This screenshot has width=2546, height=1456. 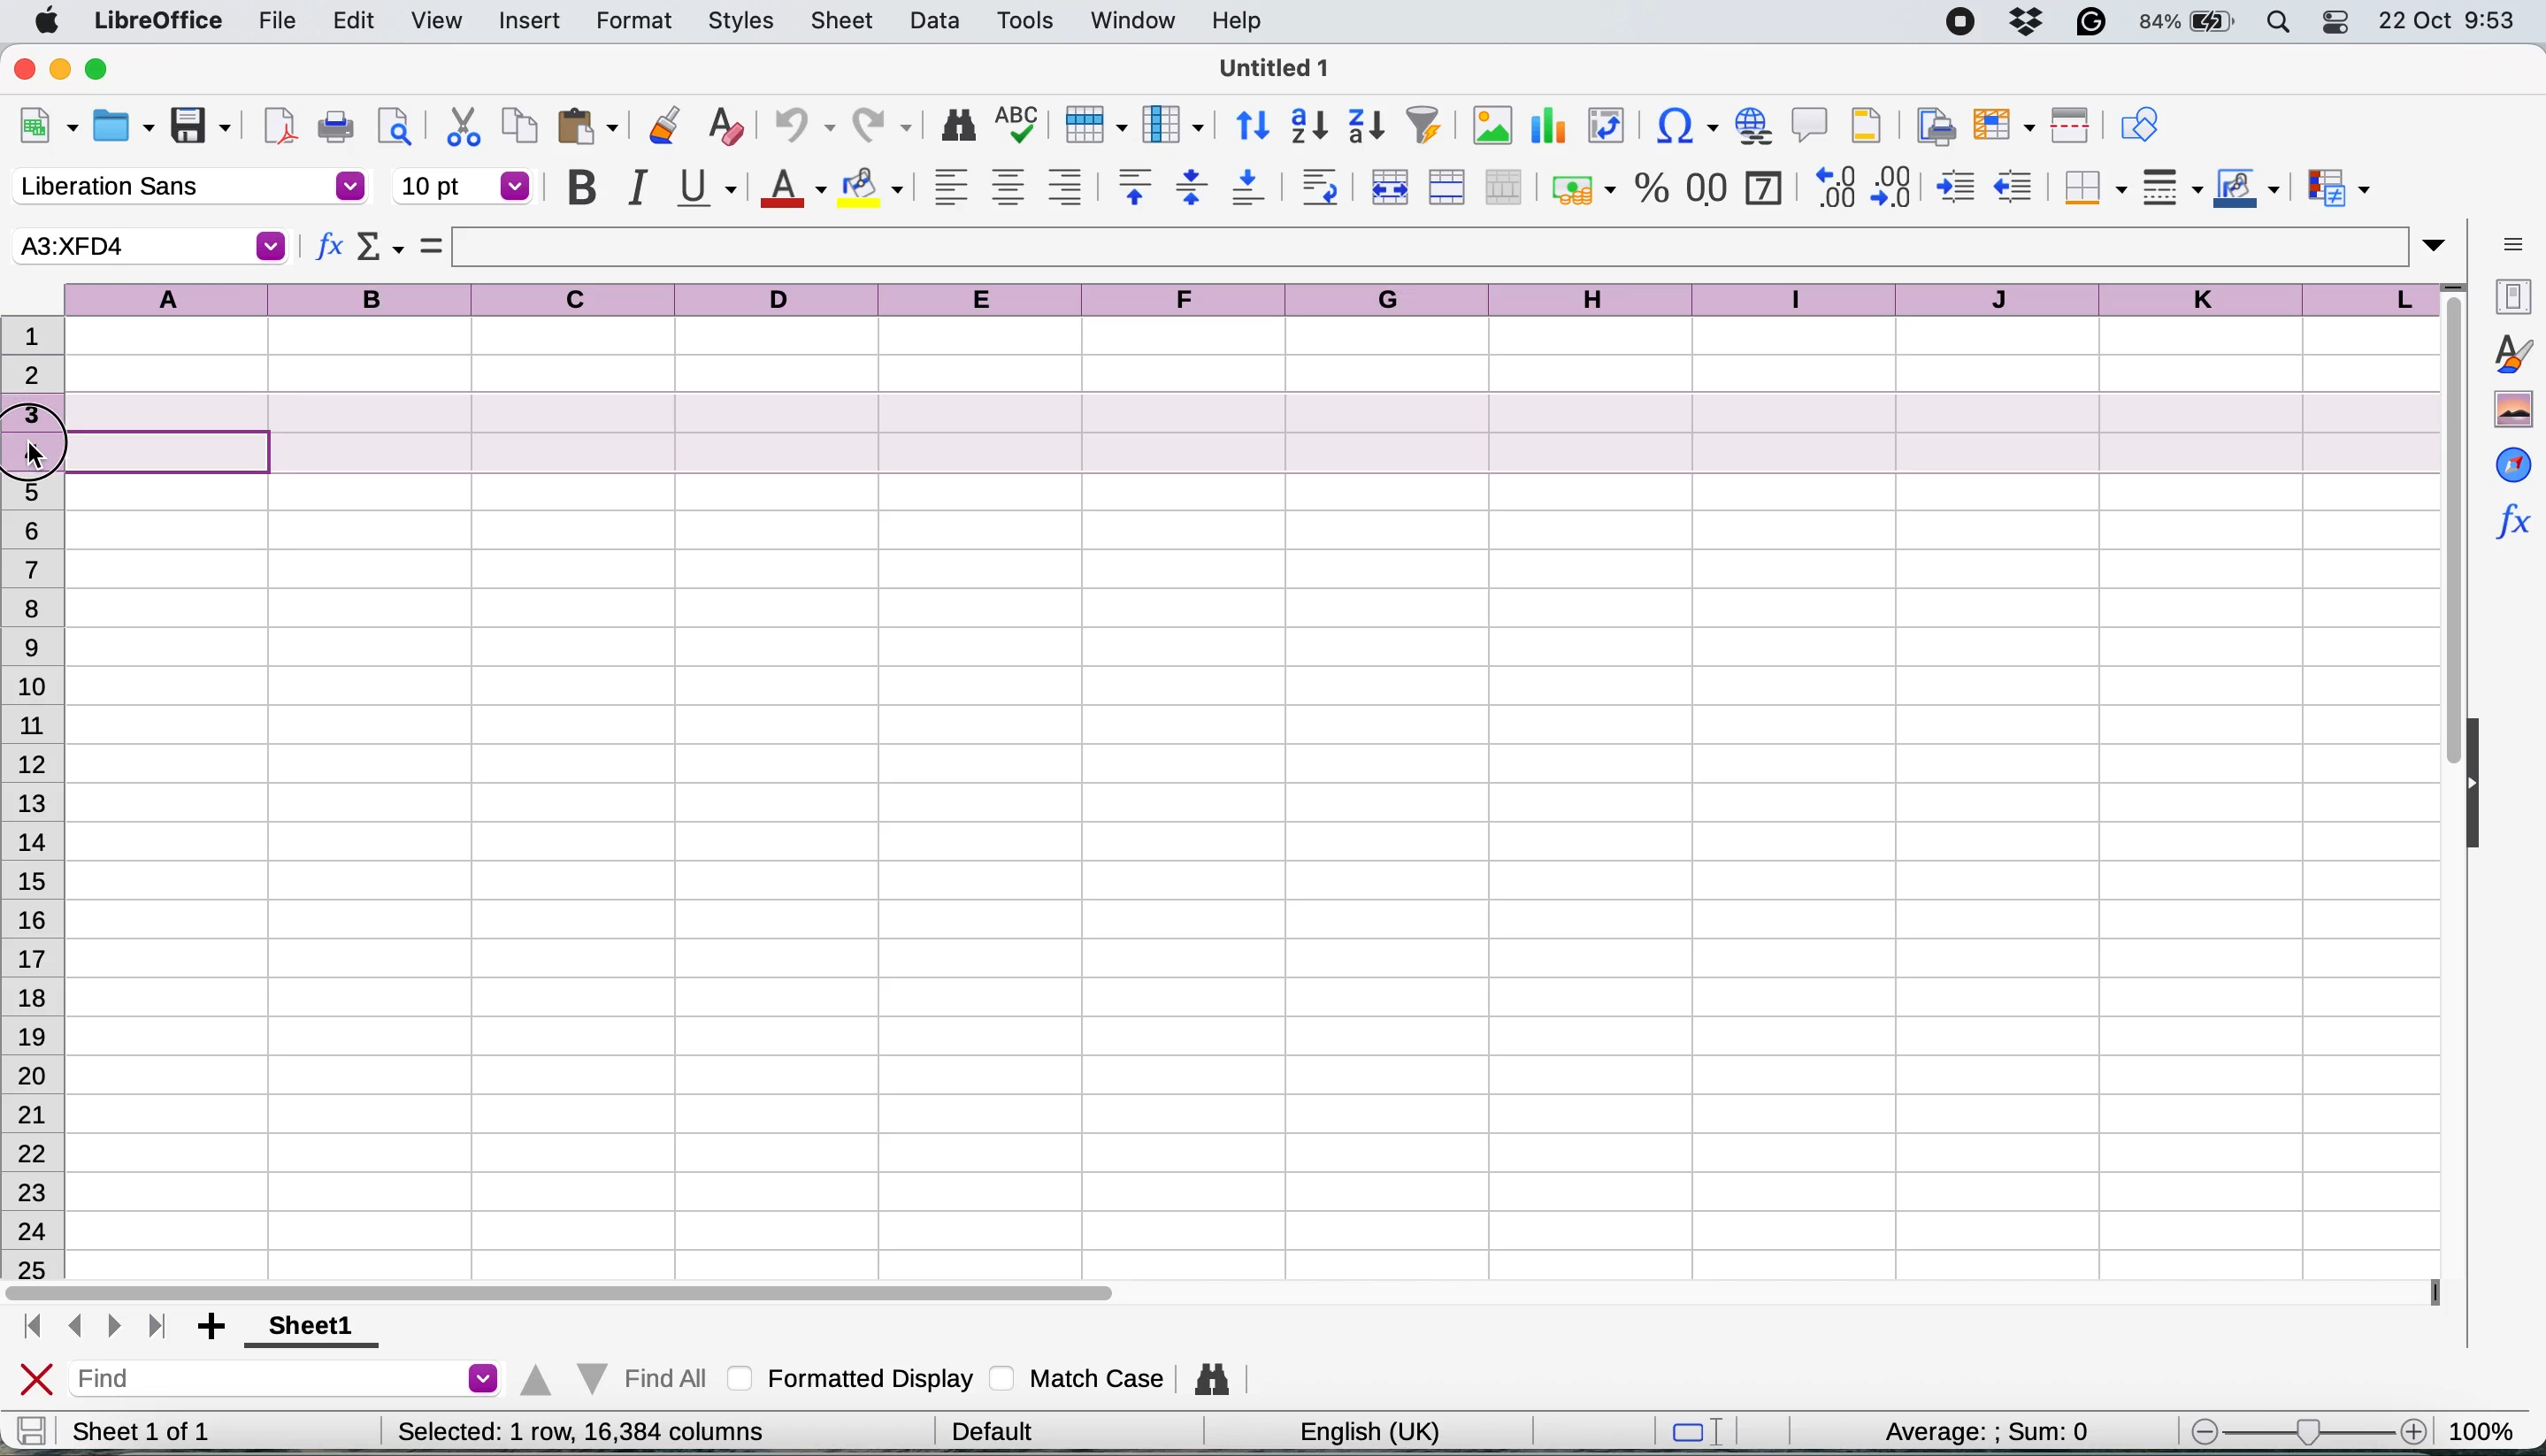 What do you see at coordinates (1705, 1434) in the screenshot?
I see `standard selection` at bounding box center [1705, 1434].